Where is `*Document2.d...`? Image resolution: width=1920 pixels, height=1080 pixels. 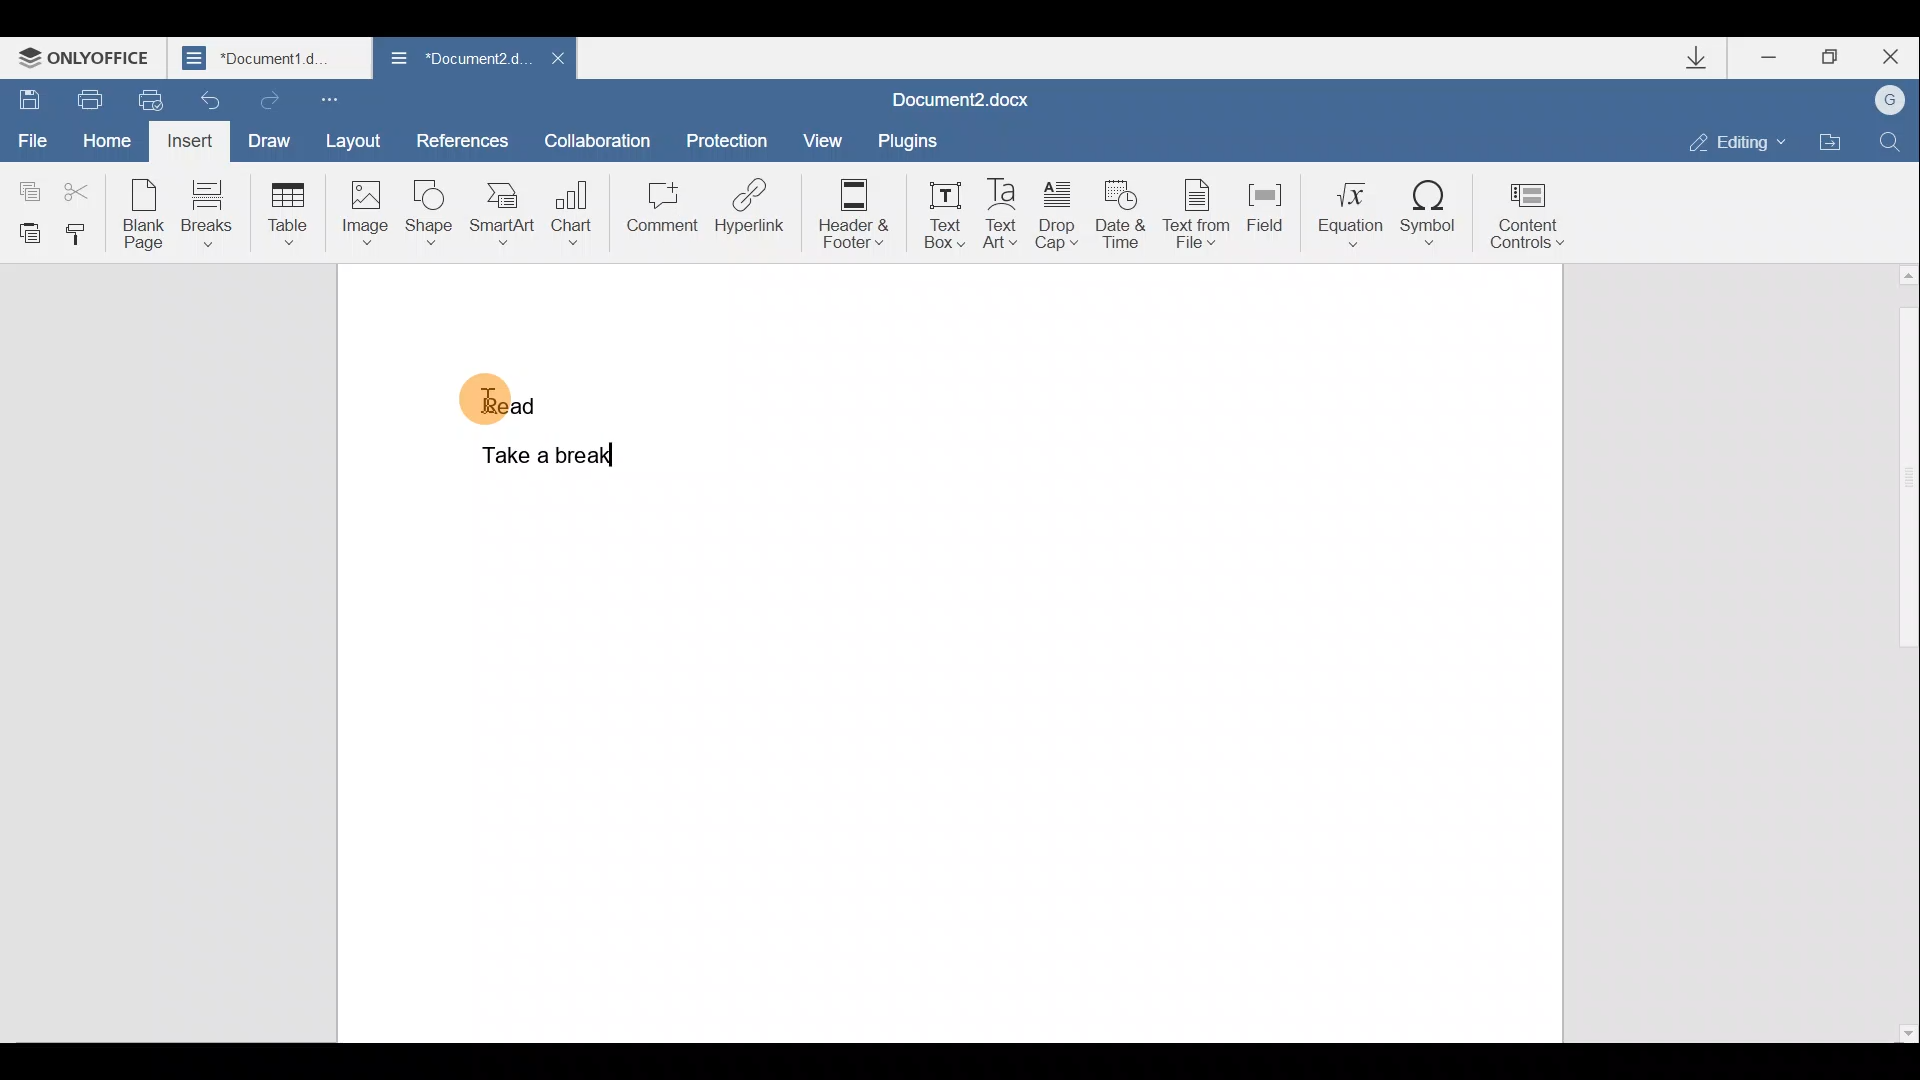
*Document2.d... is located at coordinates (455, 59).